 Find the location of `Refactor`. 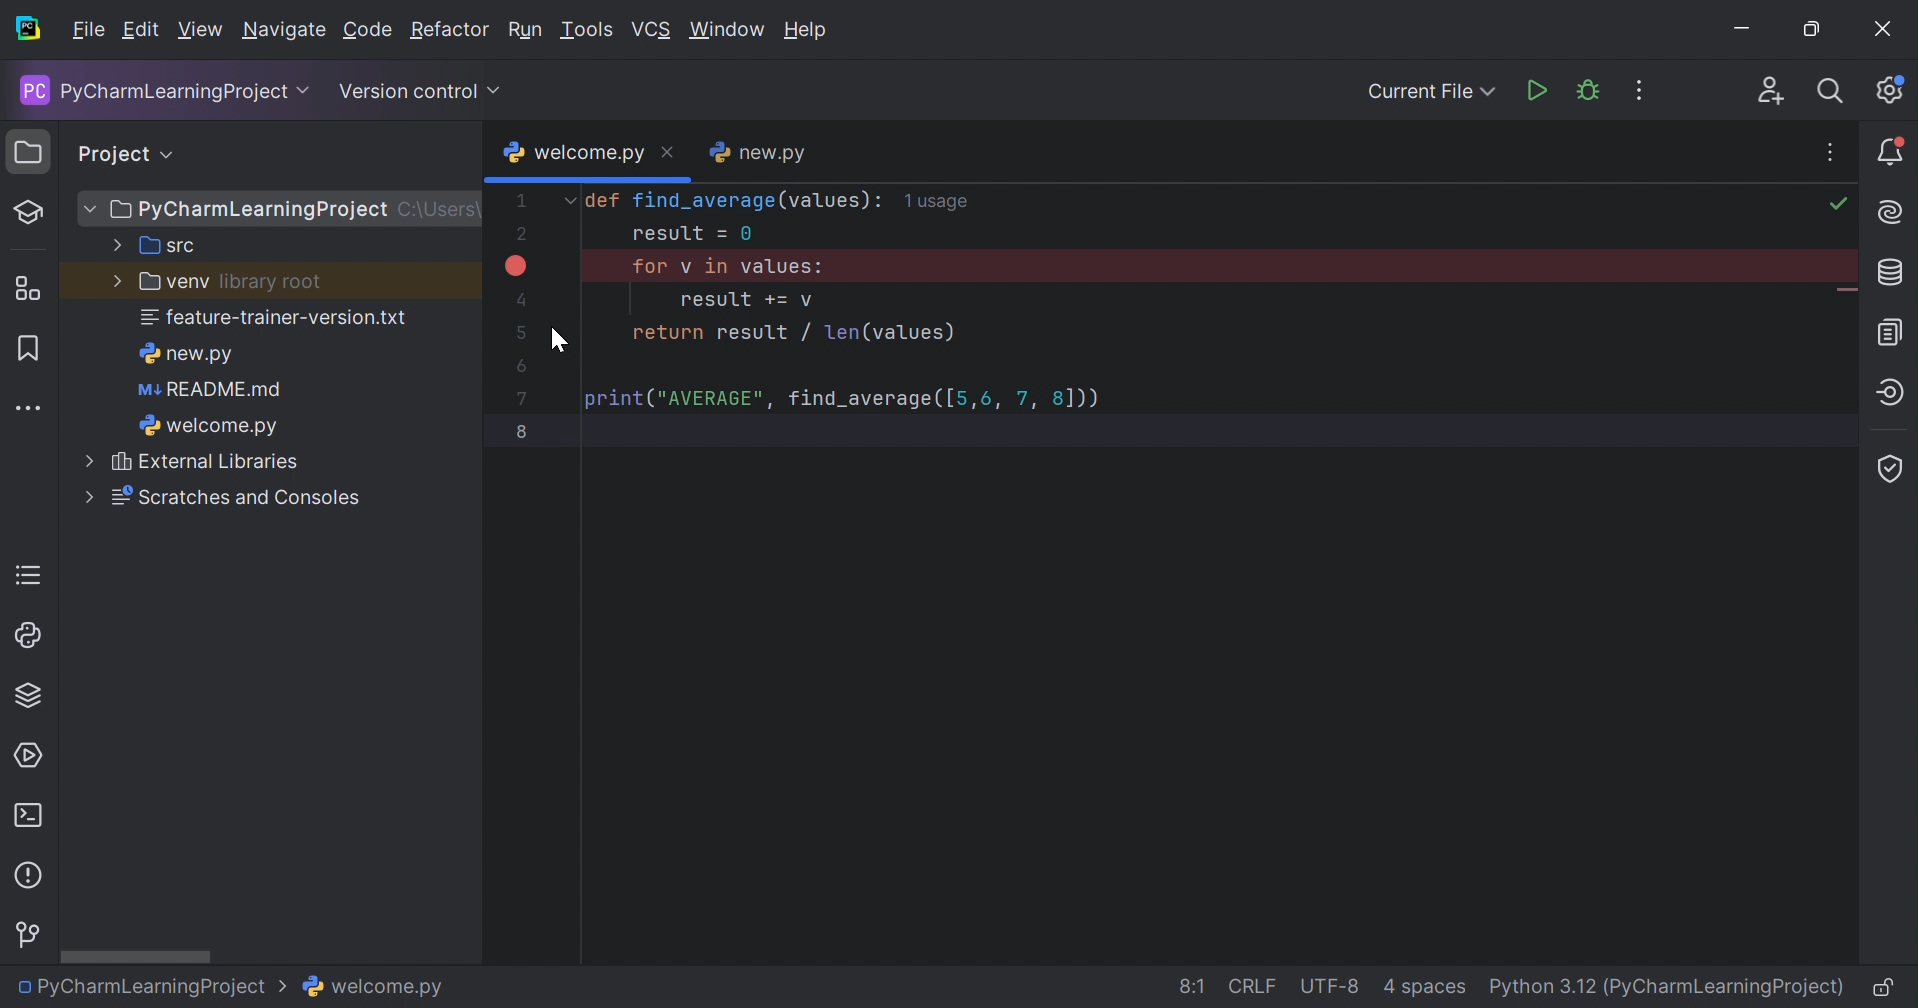

Refactor is located at coordinates (452, 30).